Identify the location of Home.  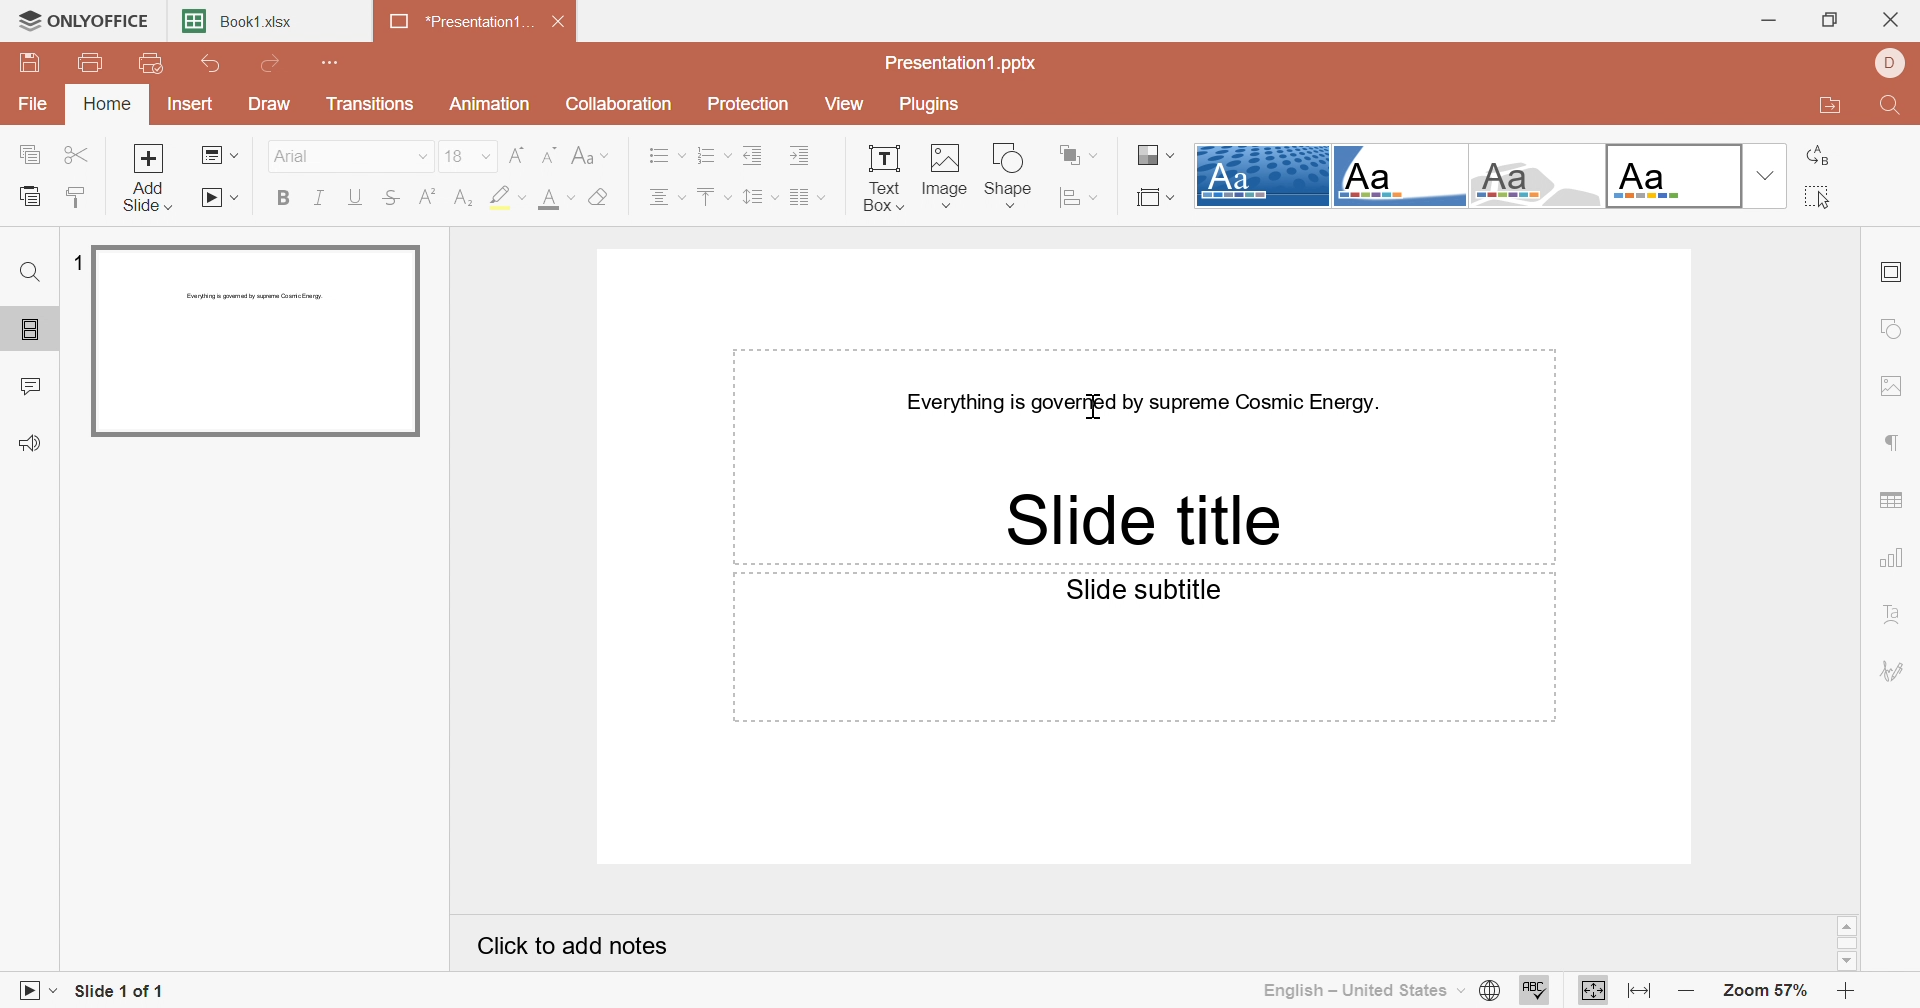
(109, 104).